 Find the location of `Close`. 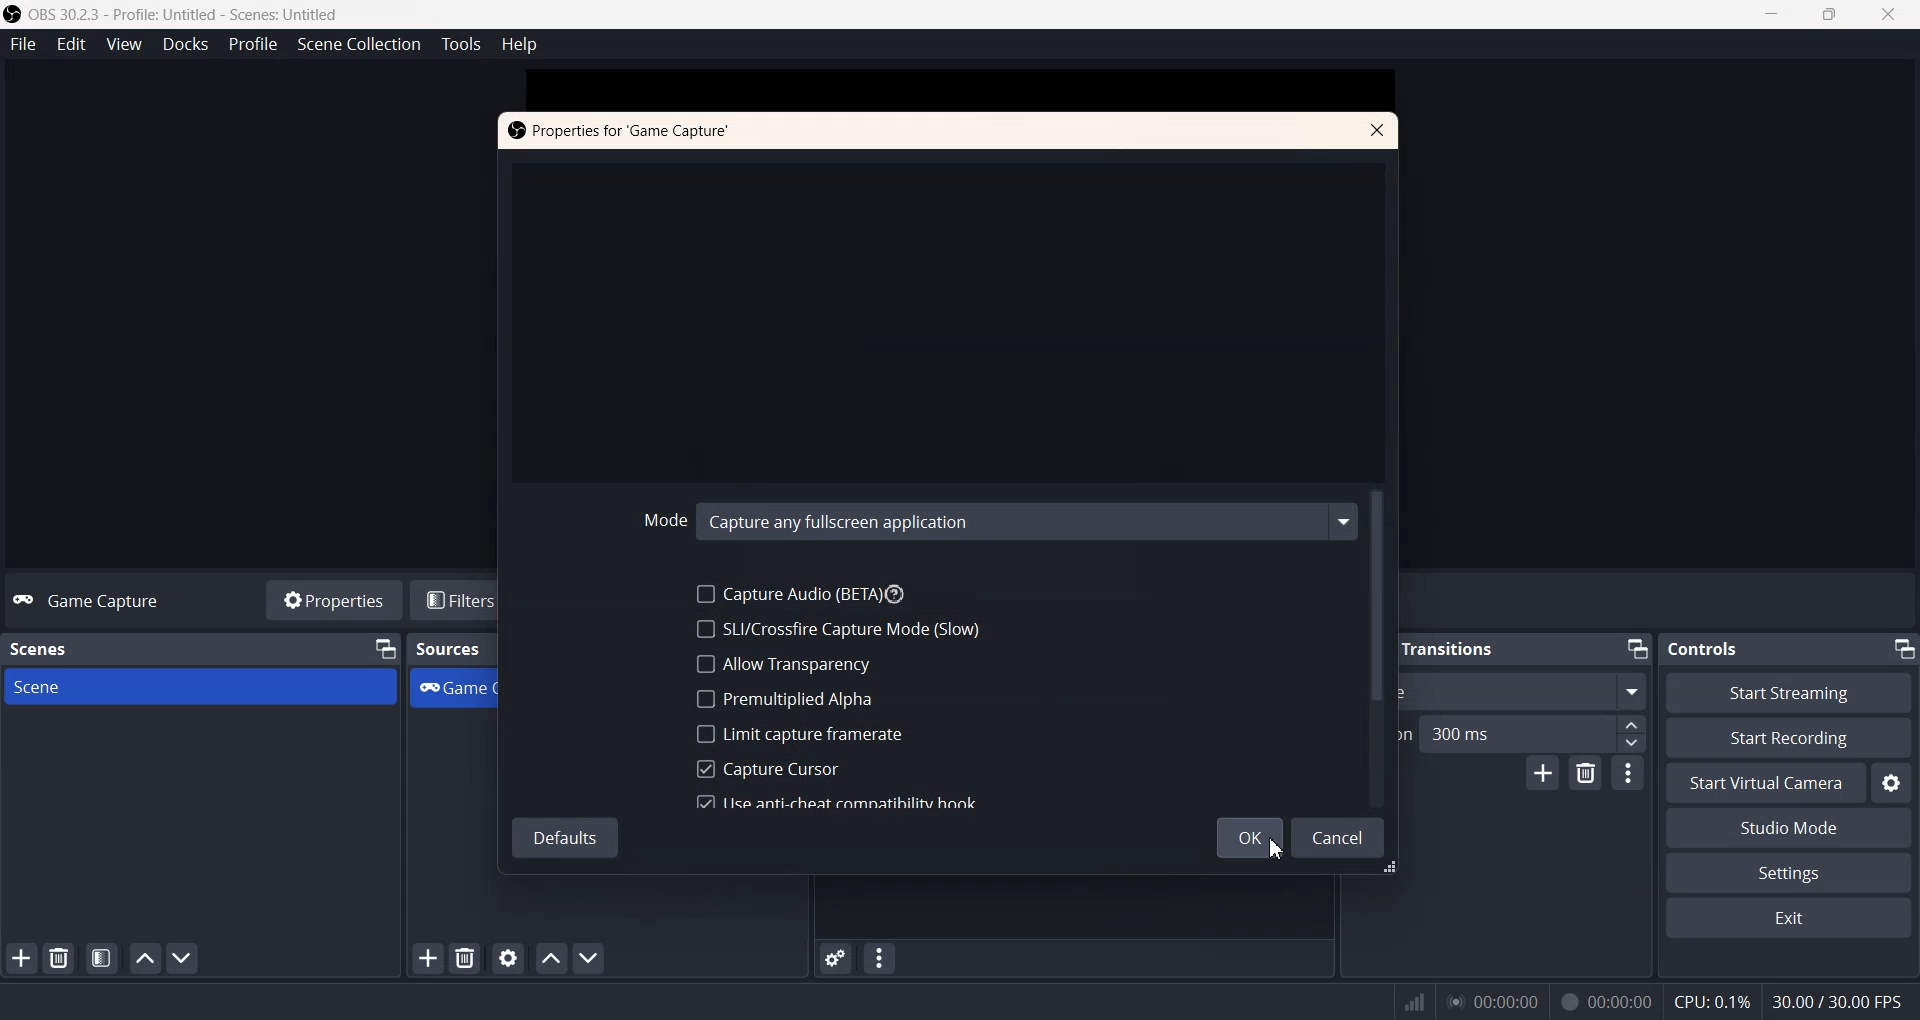

Close is located at coordinates (1376, 129).